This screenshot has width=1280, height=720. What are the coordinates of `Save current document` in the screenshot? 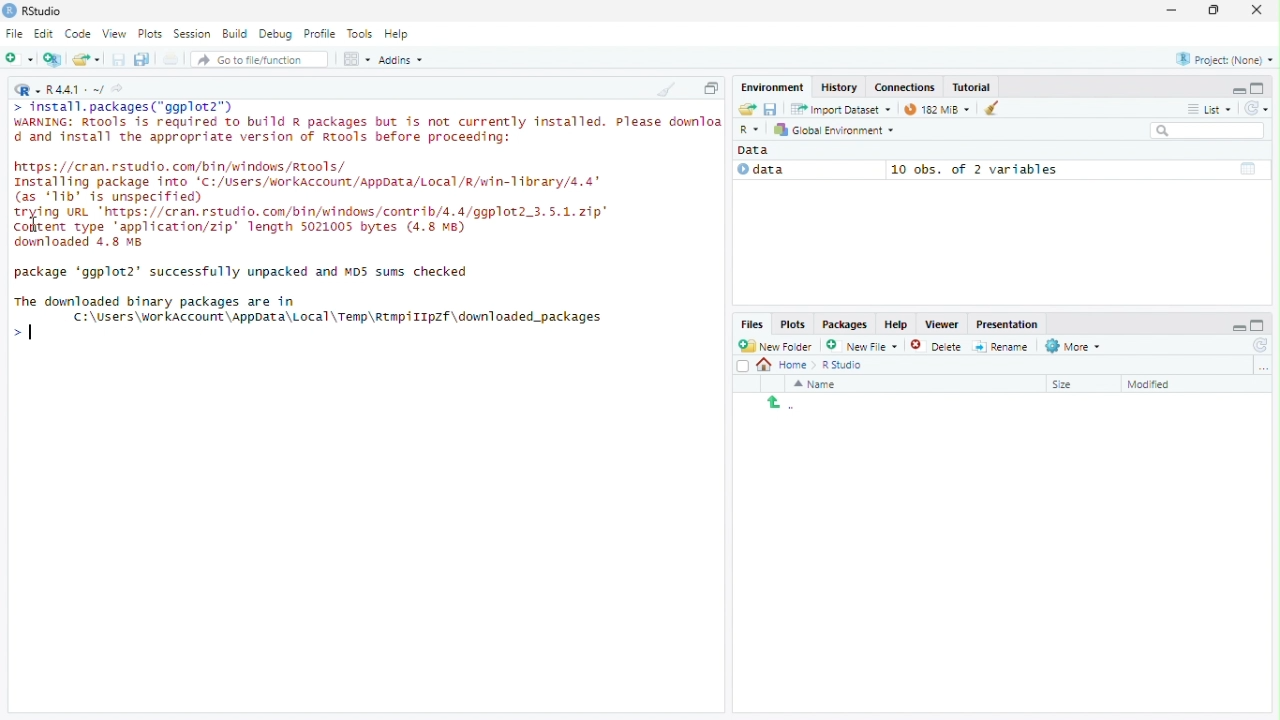 It's located at (120, 59).